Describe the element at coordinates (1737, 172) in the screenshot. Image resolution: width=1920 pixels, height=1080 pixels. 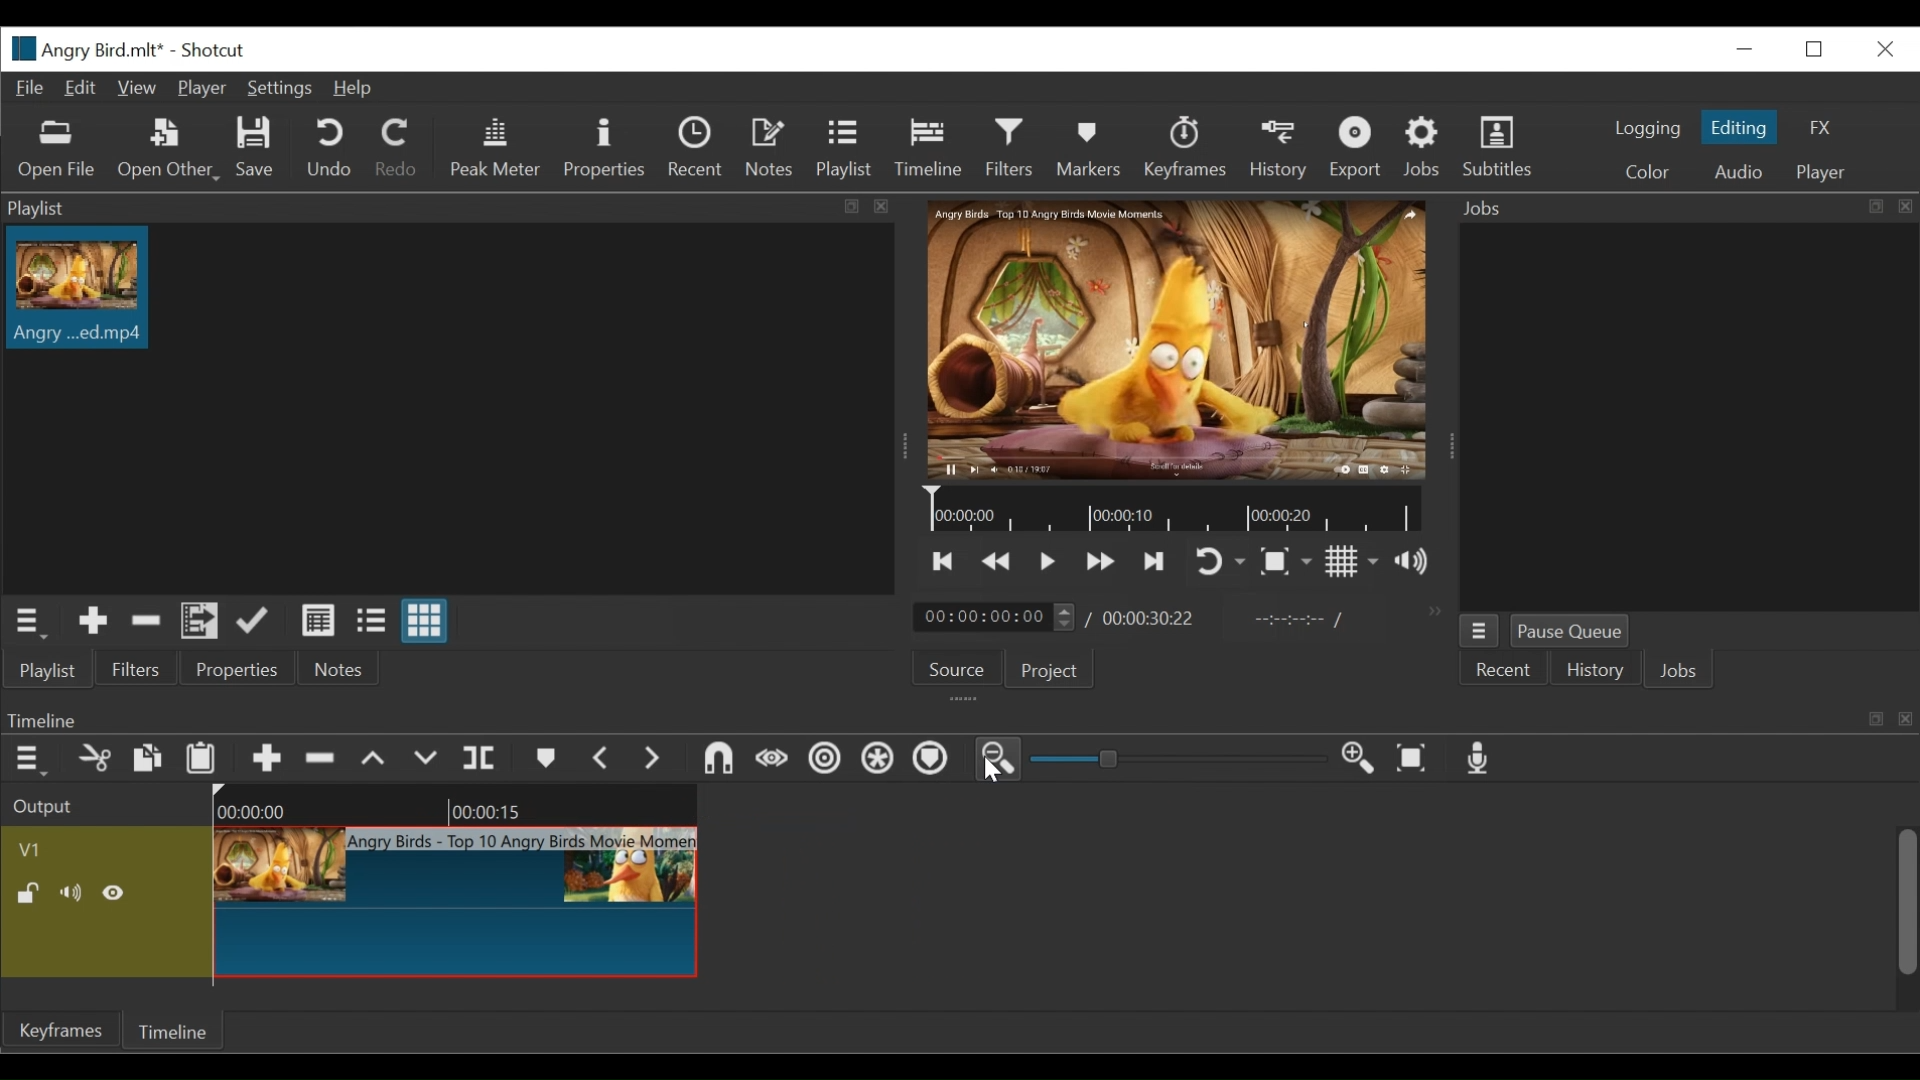
I see `Audio` at that location.